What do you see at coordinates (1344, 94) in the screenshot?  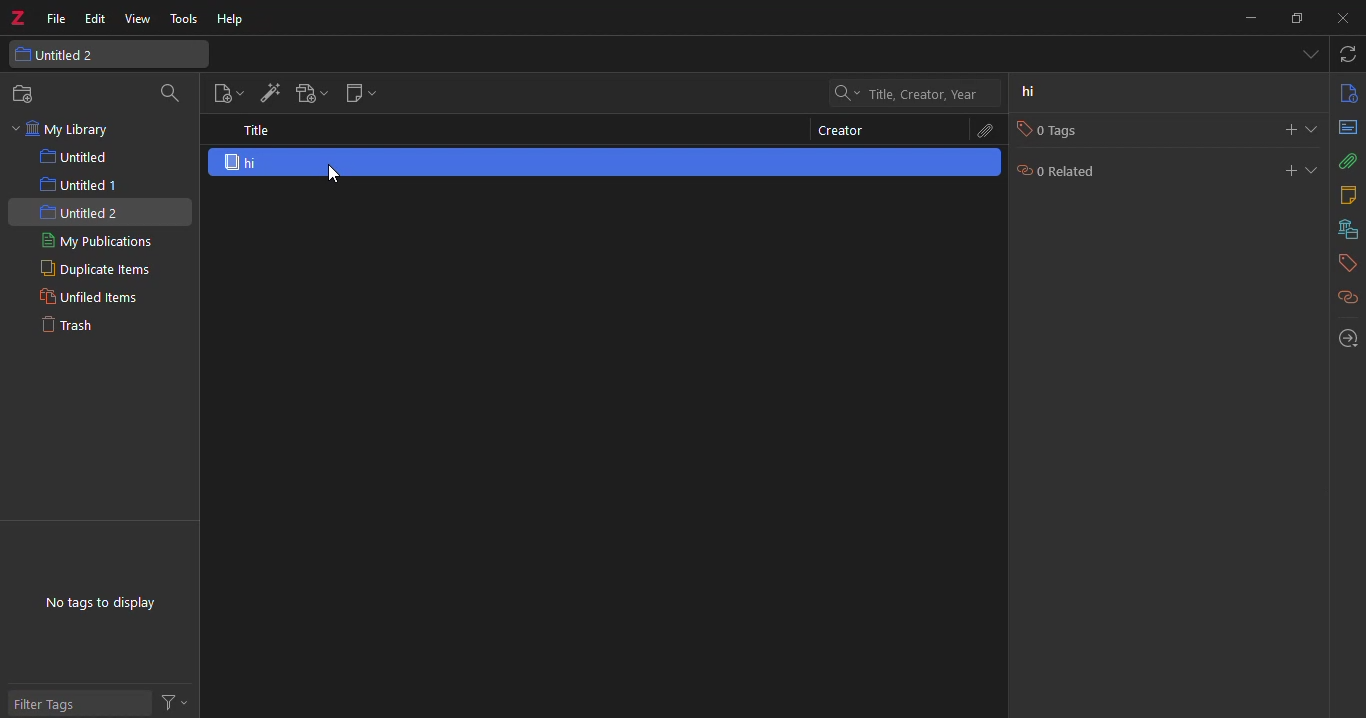 I see `info` at bounding box center [1344, 94].